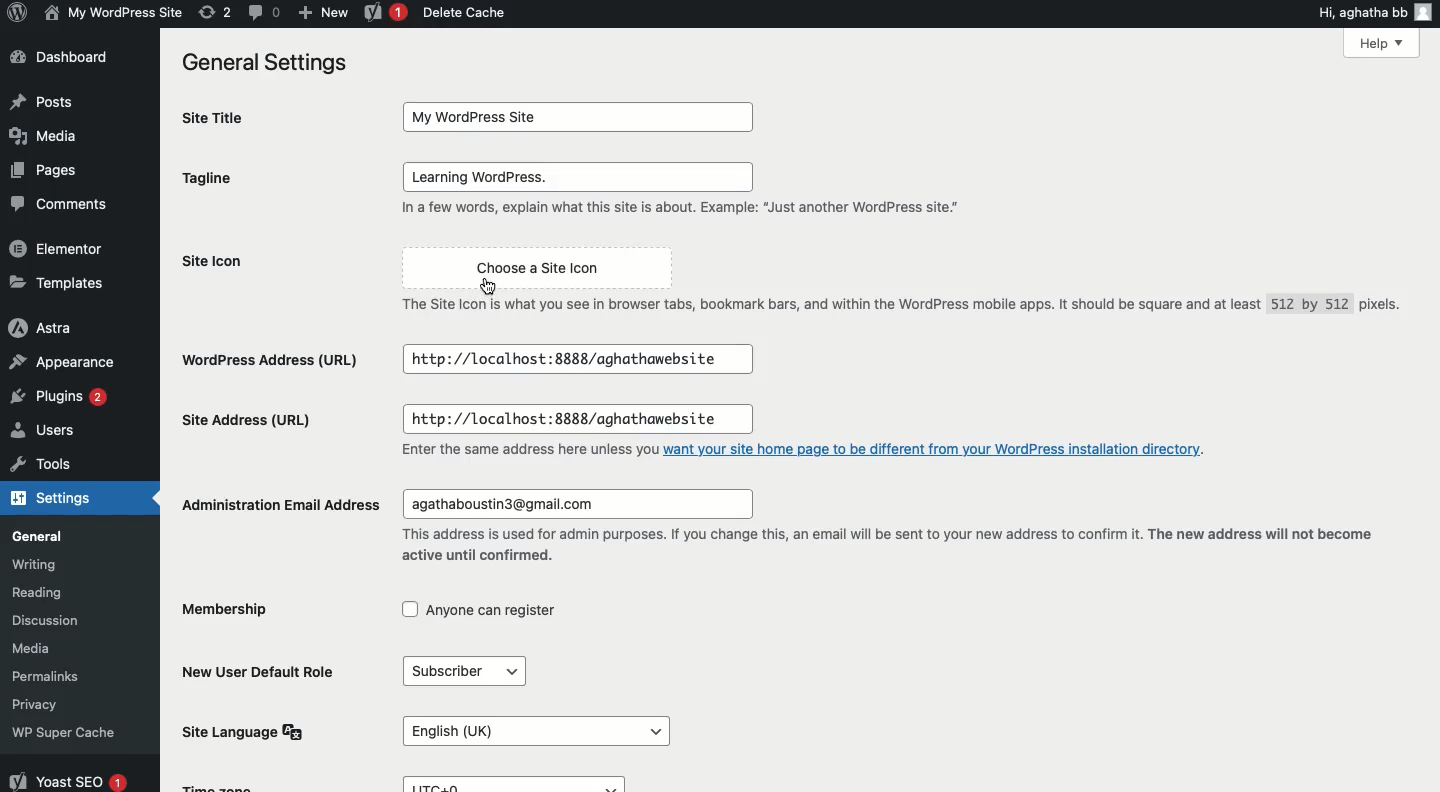  What do you see at coordinates (40, 171) in the screenshot?
I see `Pages` at bounding box center [40, 171].